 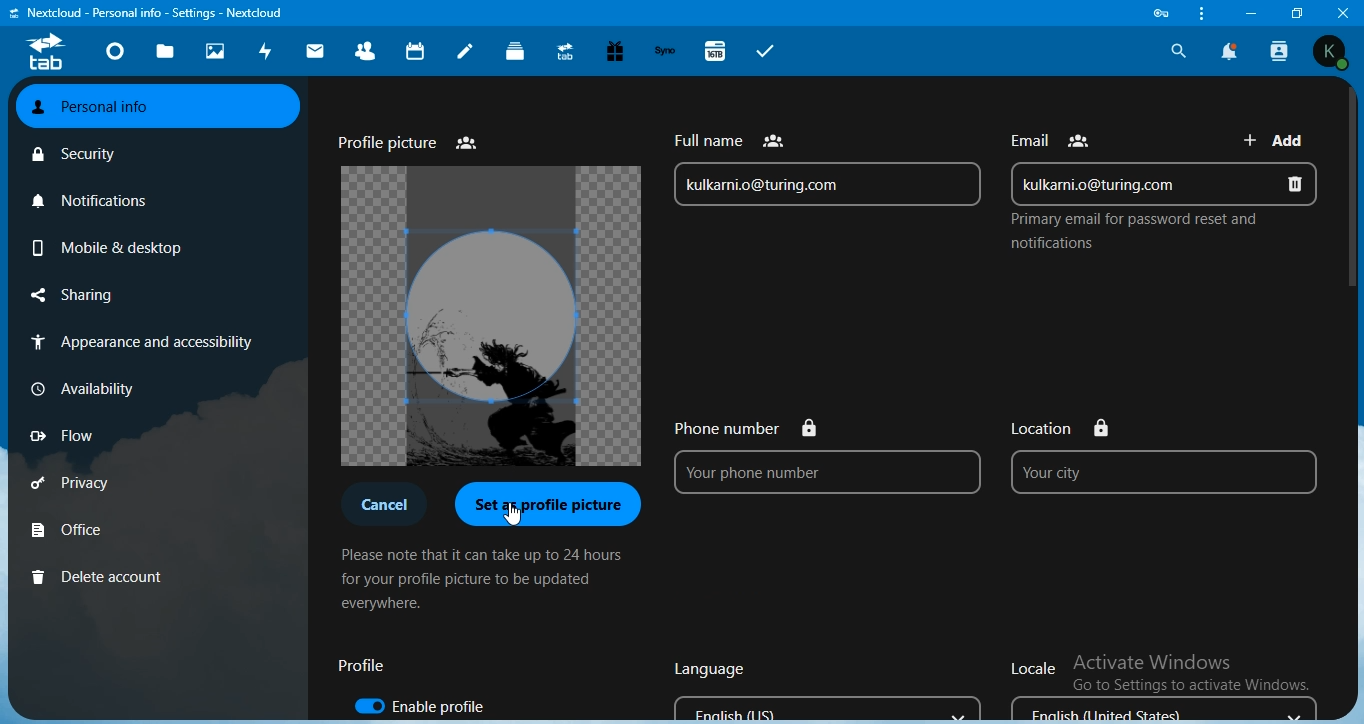 I want to click on personal info, so click(x=159, y=108).